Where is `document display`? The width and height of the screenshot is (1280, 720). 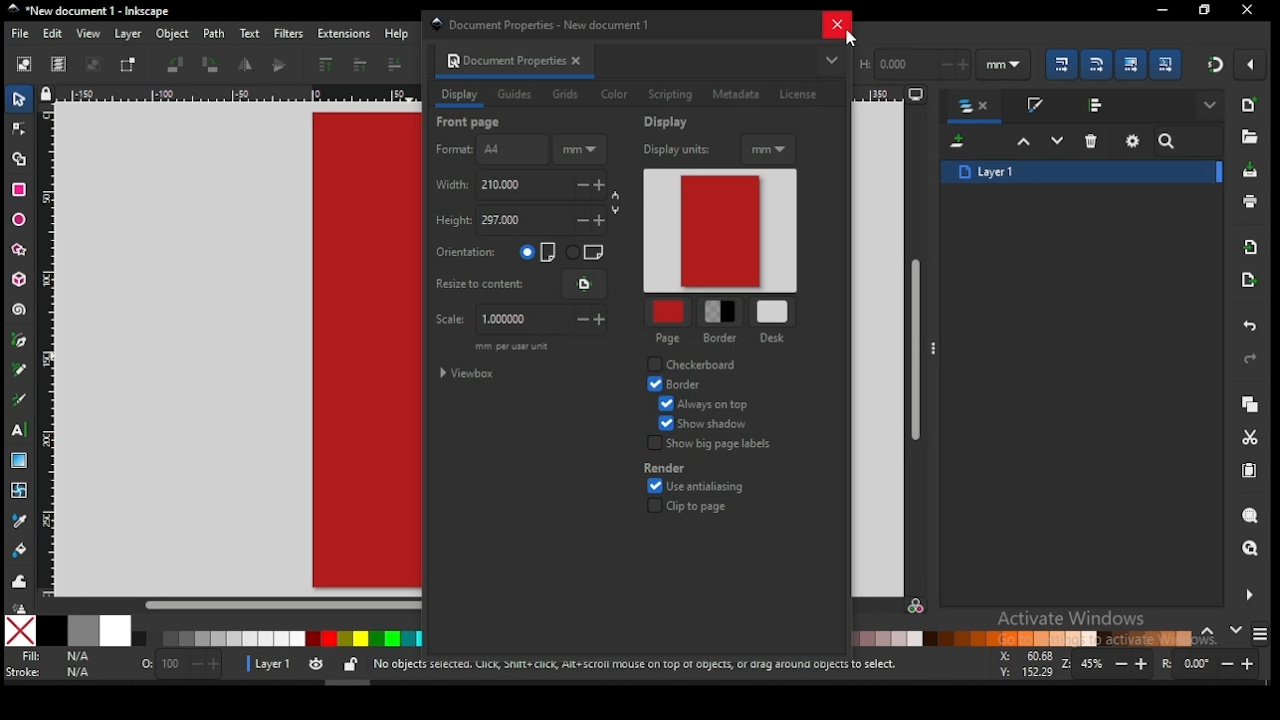 document display is located at coordinates (721, 232).